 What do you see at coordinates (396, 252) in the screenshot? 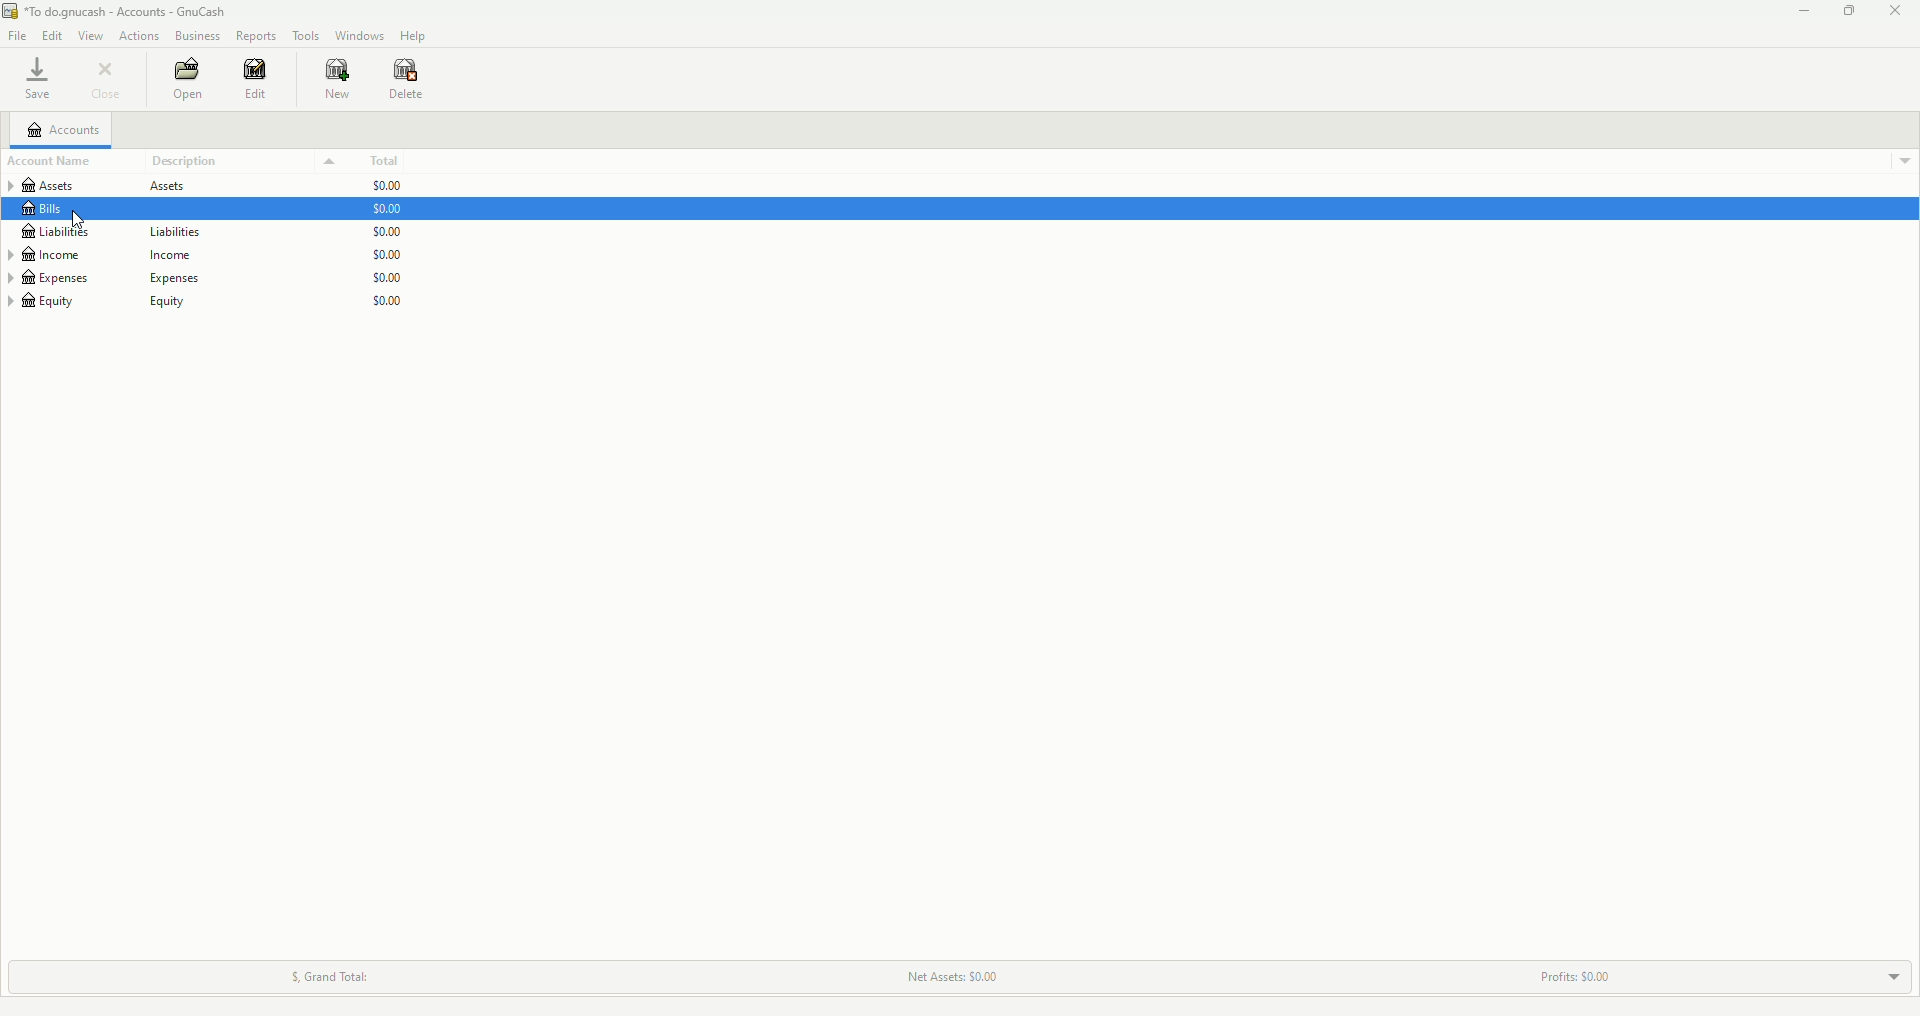
I see `$0` at bounding box center [396, 252].